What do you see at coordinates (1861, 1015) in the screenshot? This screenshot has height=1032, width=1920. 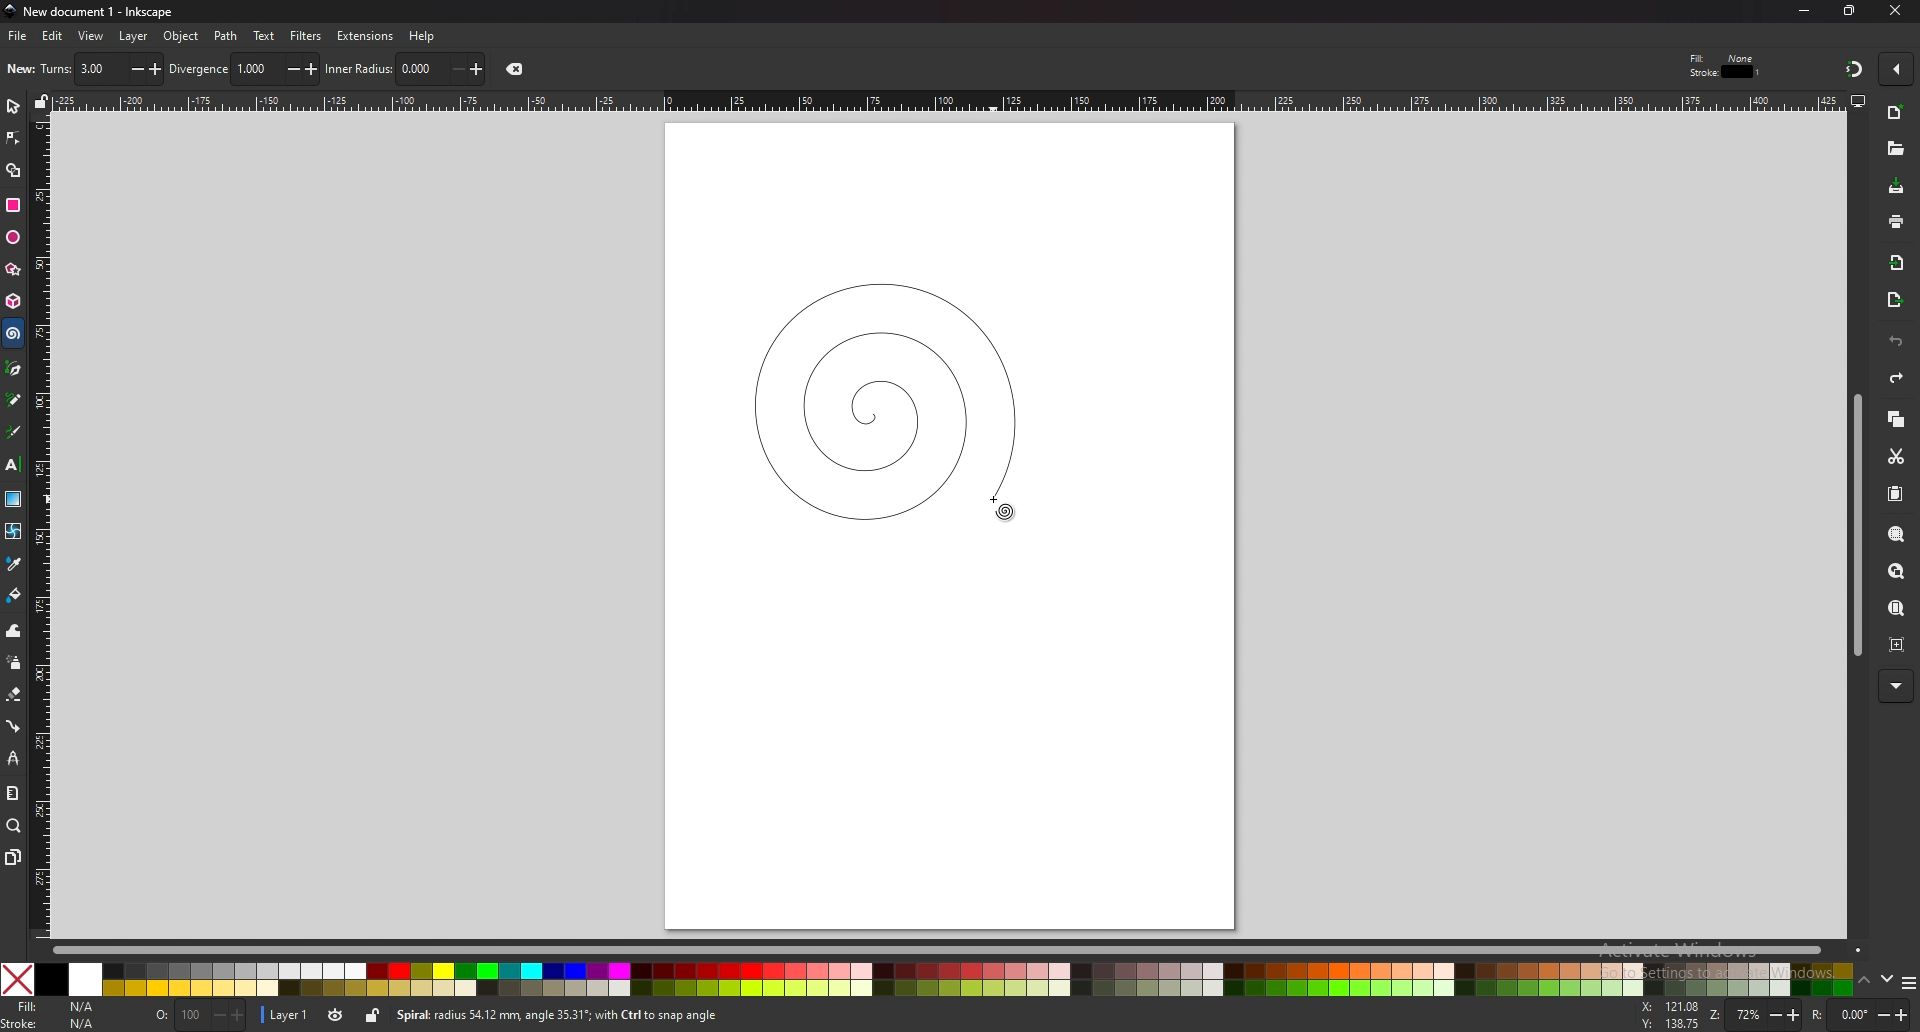 I see `R: 0.00` at bounding box center [1861, 1015].